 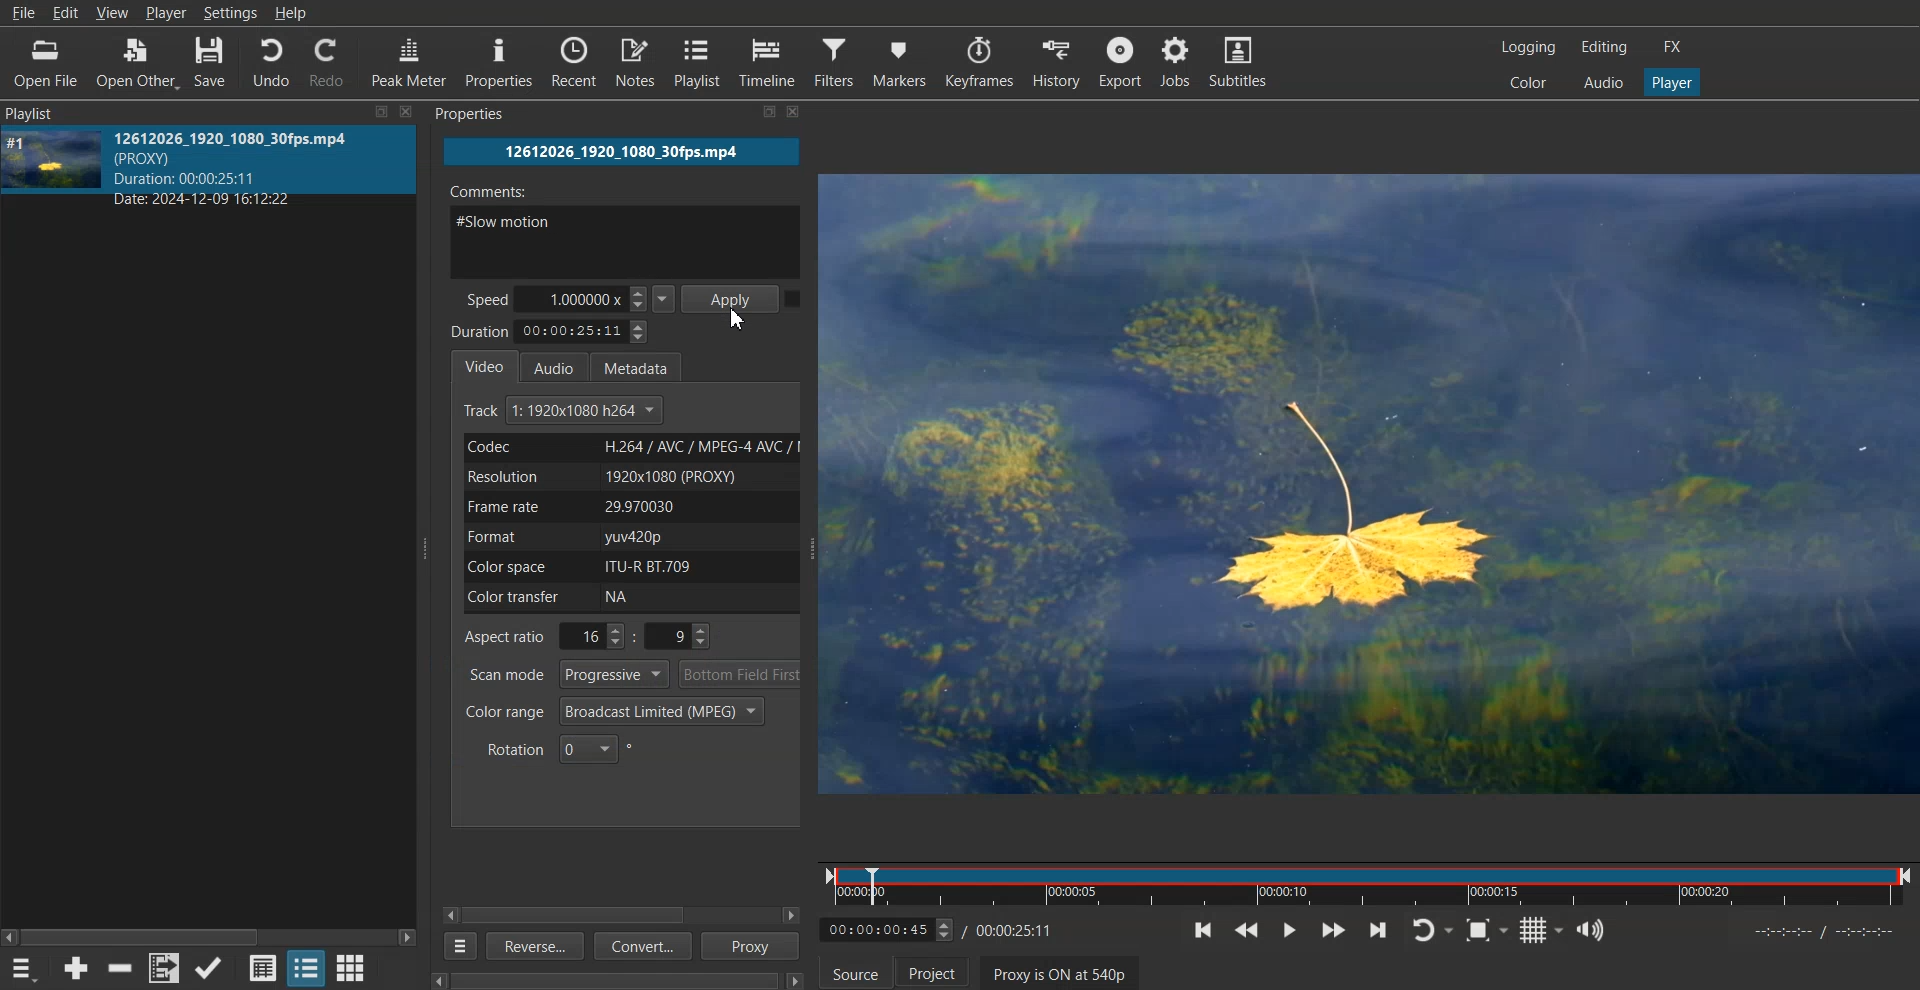 What do you see at coordinates (1821, 932) in the screenshot?
I see `timeline` at bounding box center [1821, 932].